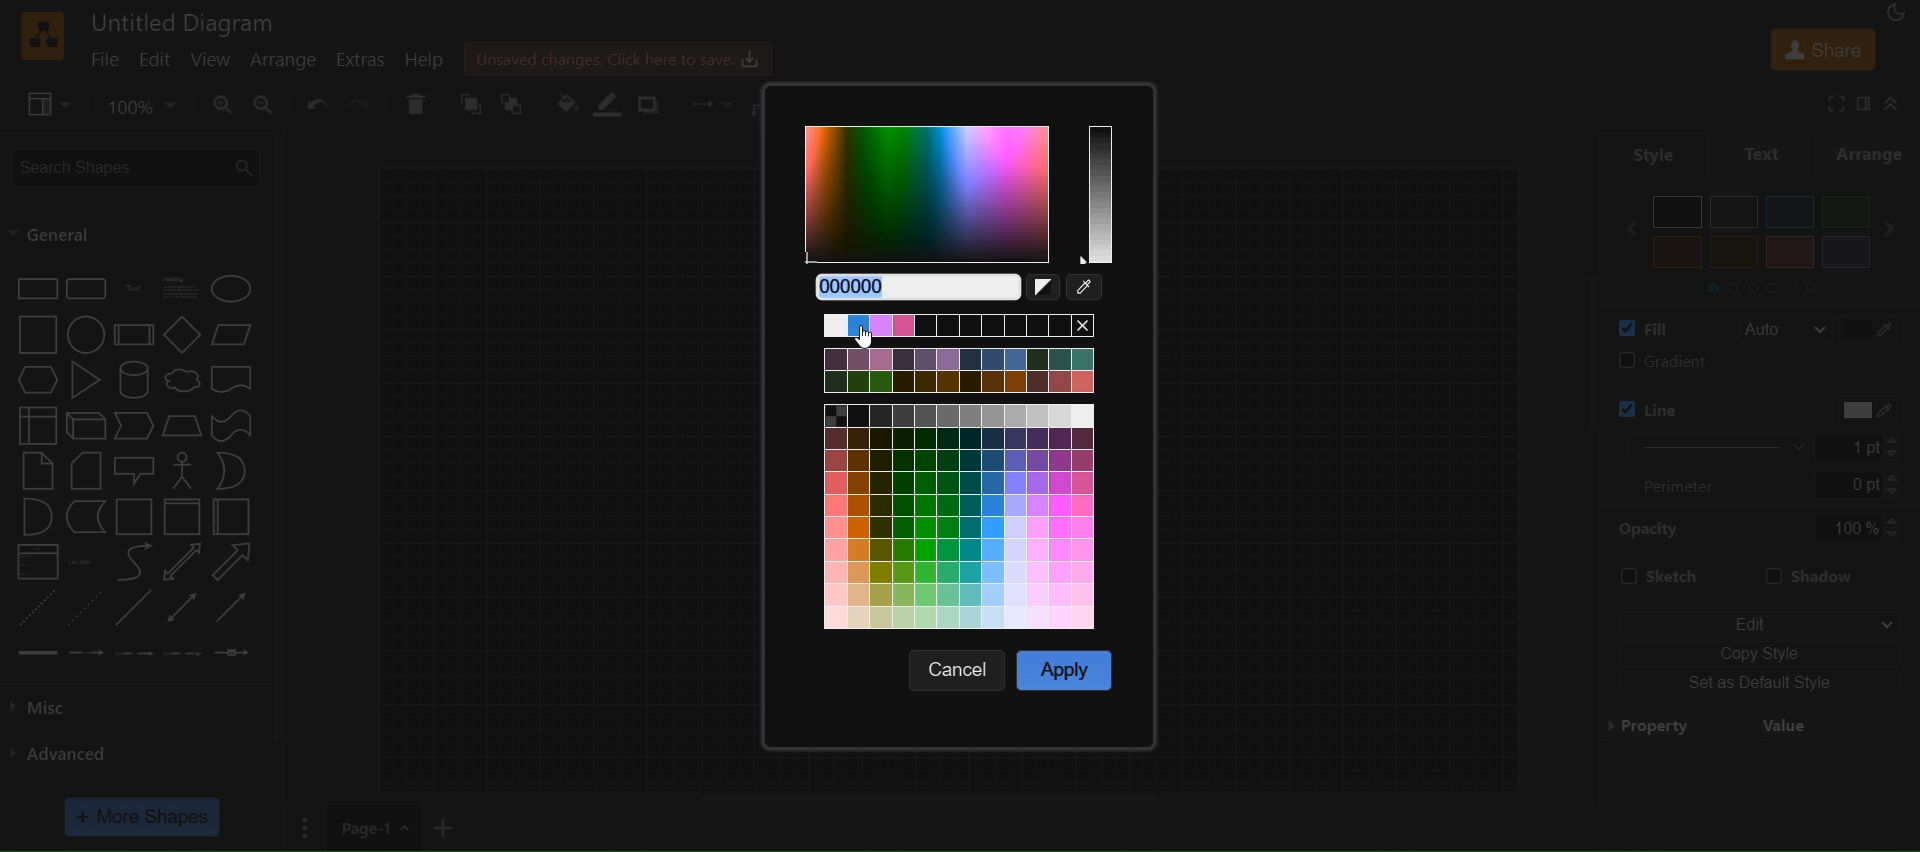 The height and width of the screenshot is (852, 1920). What do you see at coordinates (136, 427) in the screenshot?
I see `step` at bounding box center [136, 427].